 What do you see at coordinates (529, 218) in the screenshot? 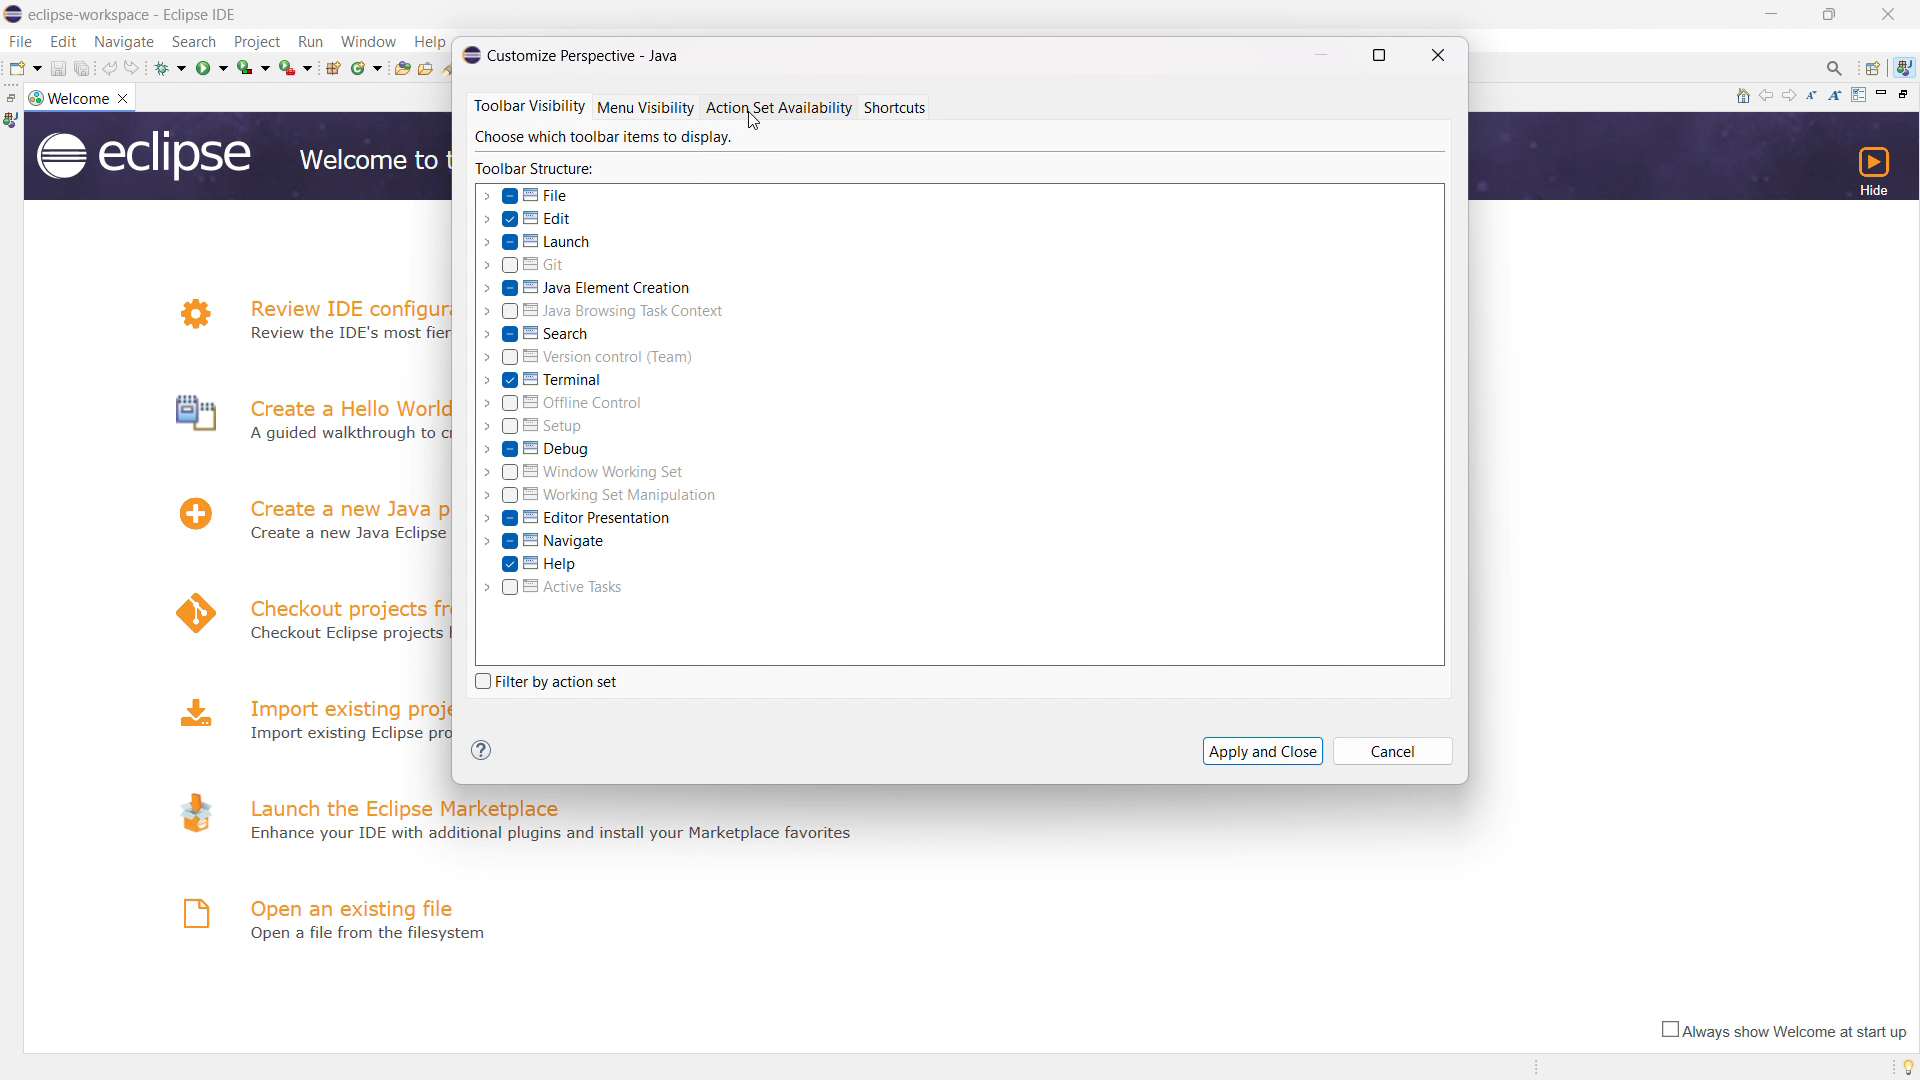
I see `edit` at bounding box center [529, 218].